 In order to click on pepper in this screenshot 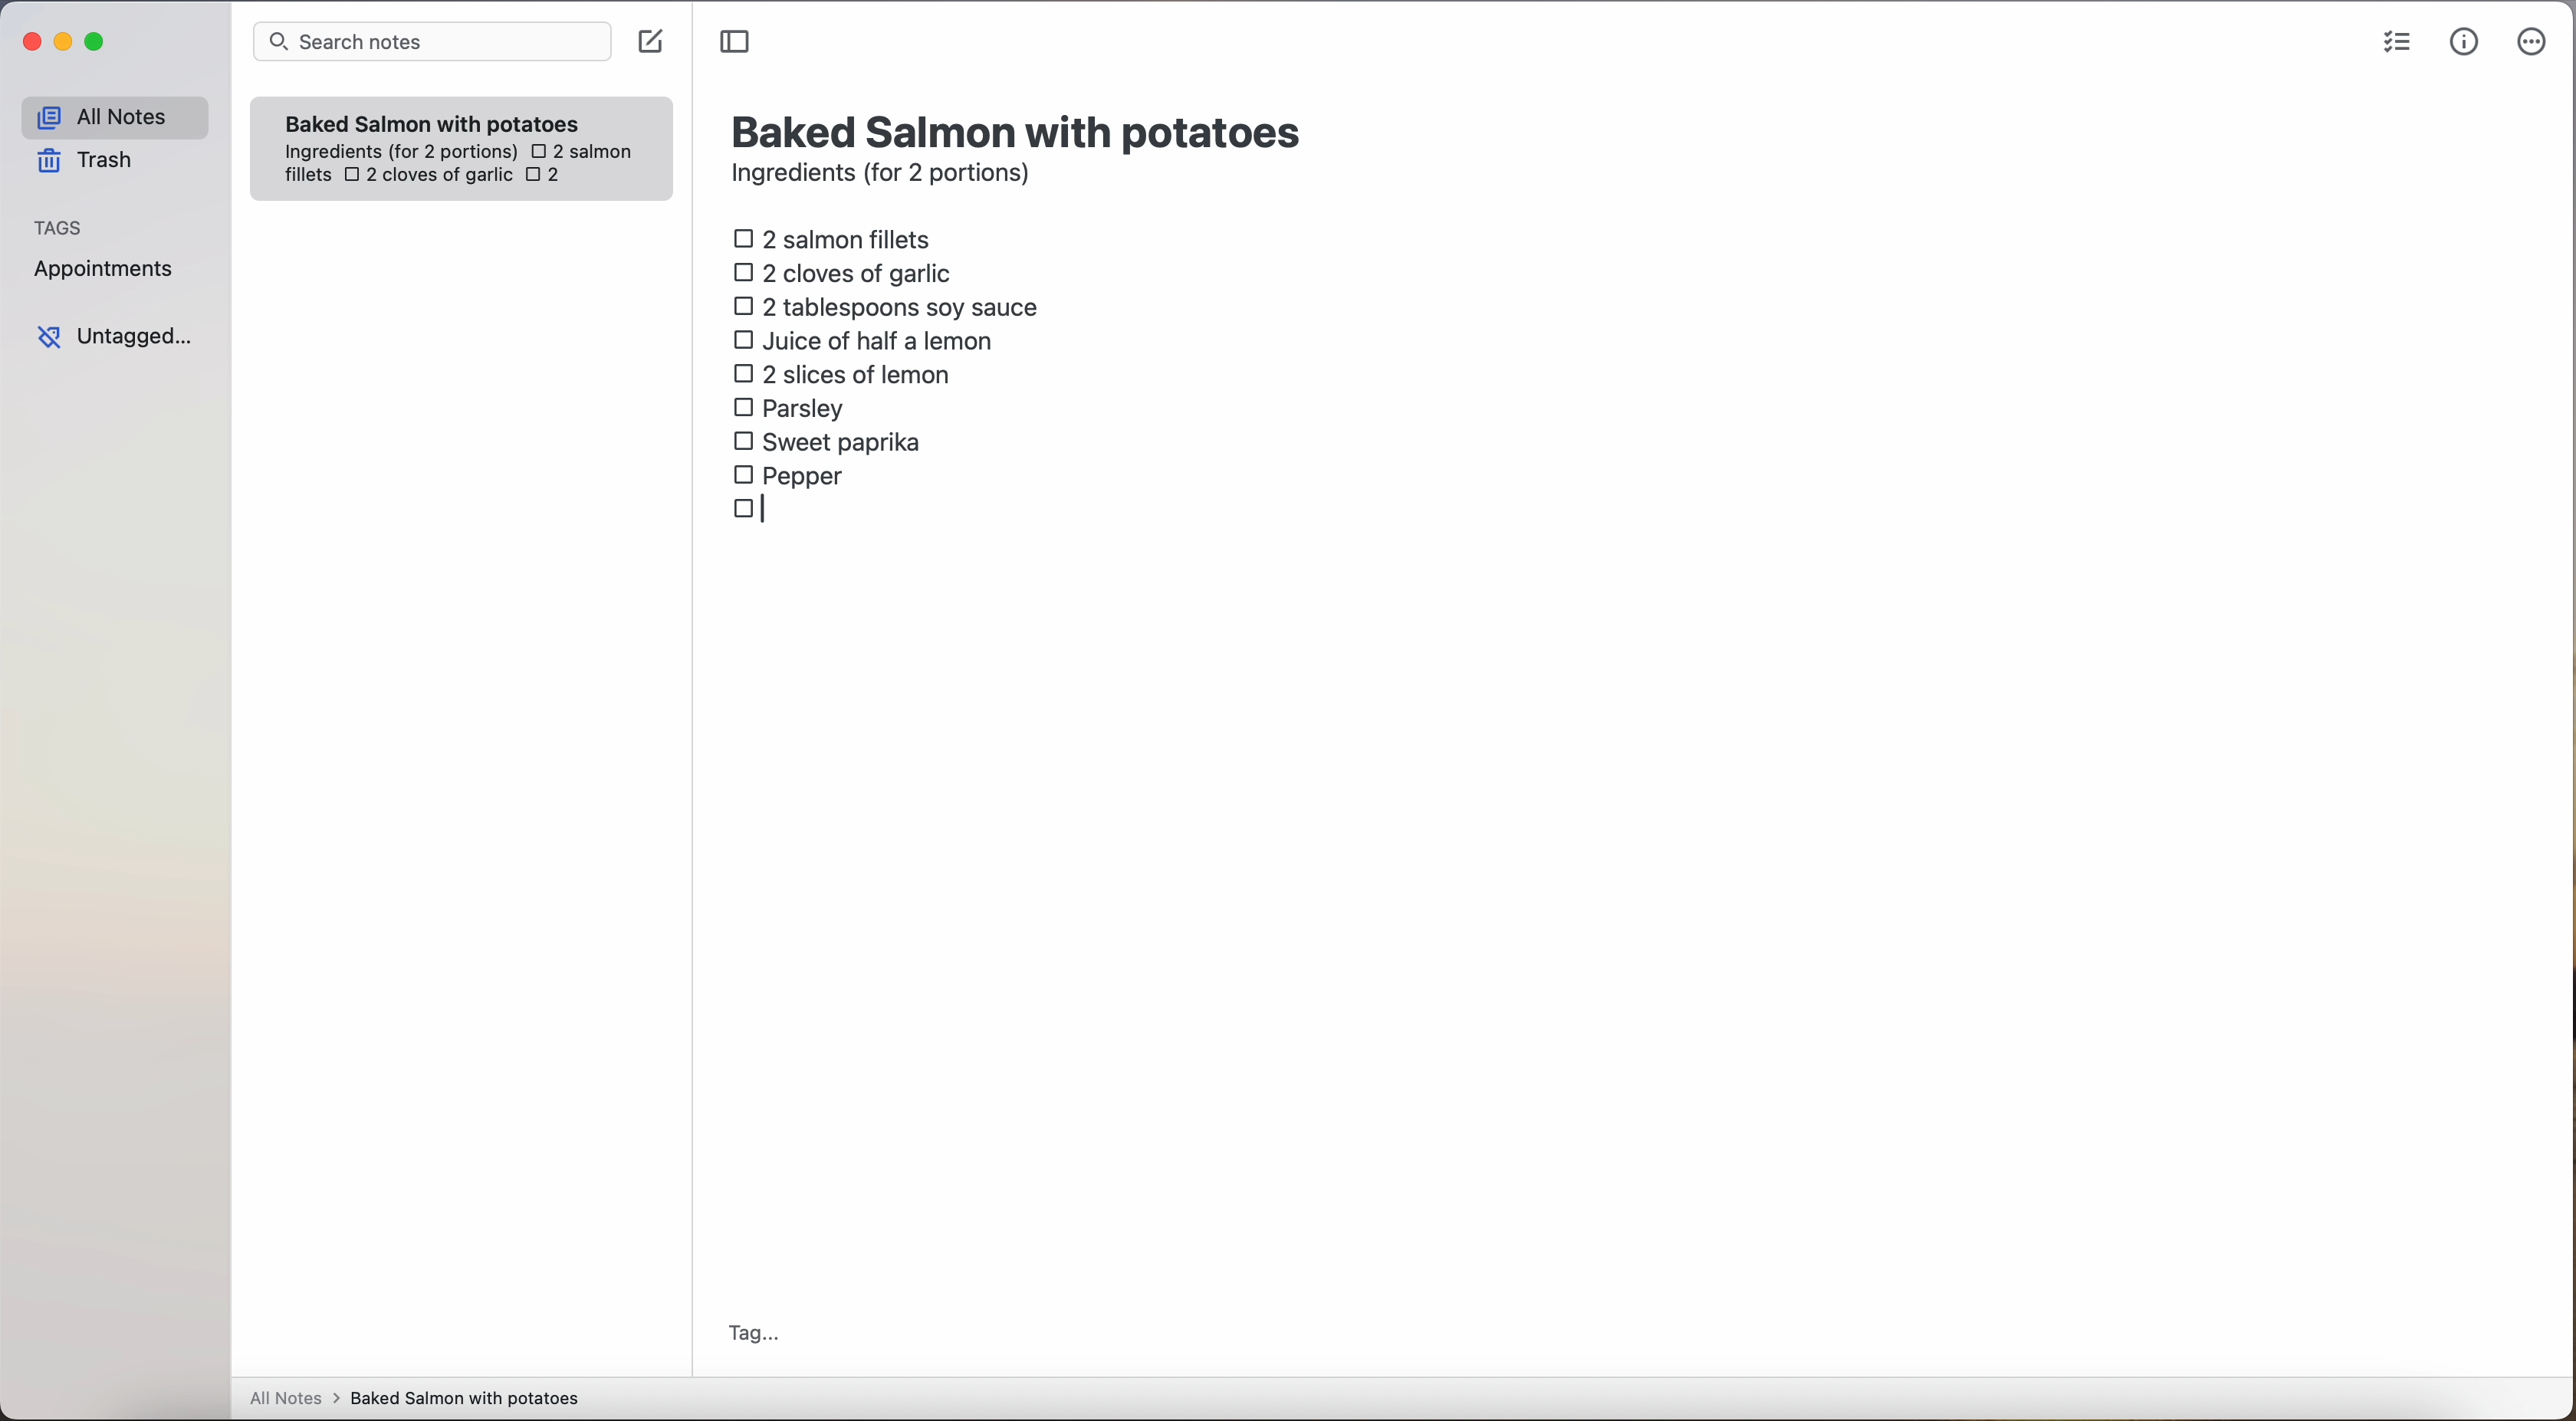, I will do `click(792, 474)`.